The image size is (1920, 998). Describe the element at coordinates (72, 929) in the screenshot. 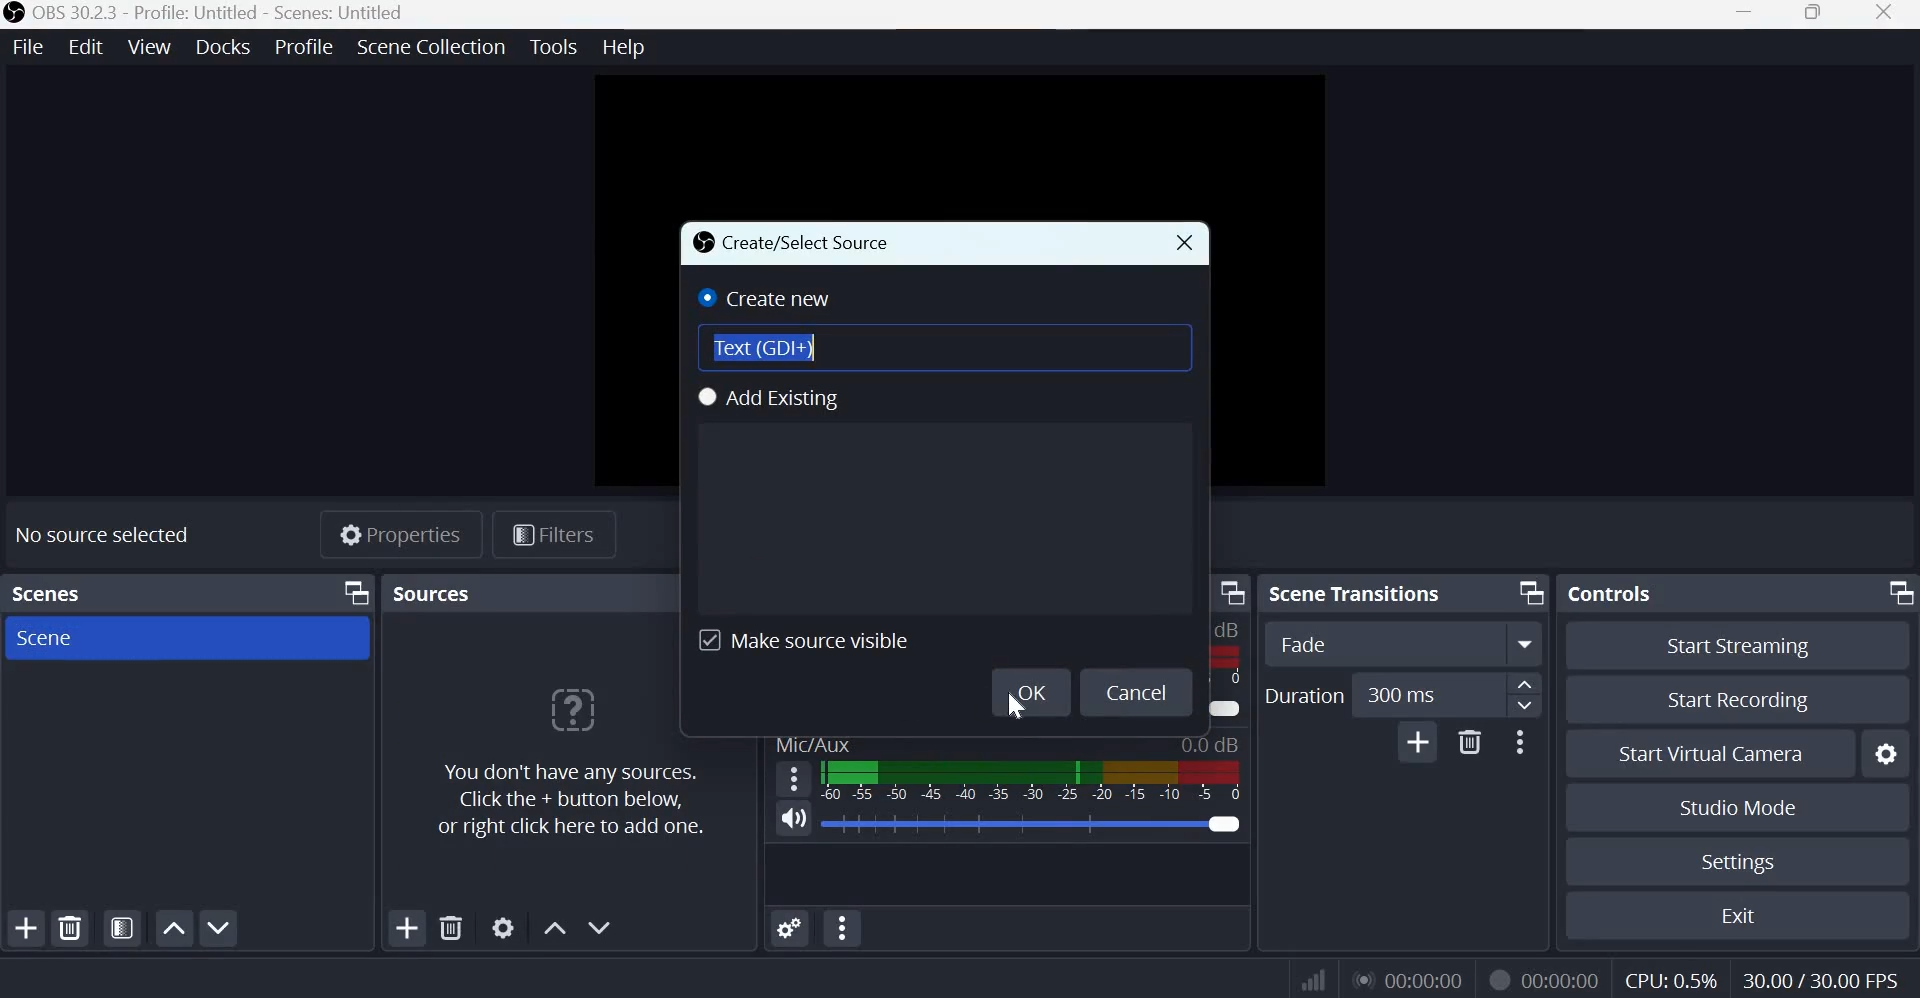

I see `Remove selected scene` at that location.